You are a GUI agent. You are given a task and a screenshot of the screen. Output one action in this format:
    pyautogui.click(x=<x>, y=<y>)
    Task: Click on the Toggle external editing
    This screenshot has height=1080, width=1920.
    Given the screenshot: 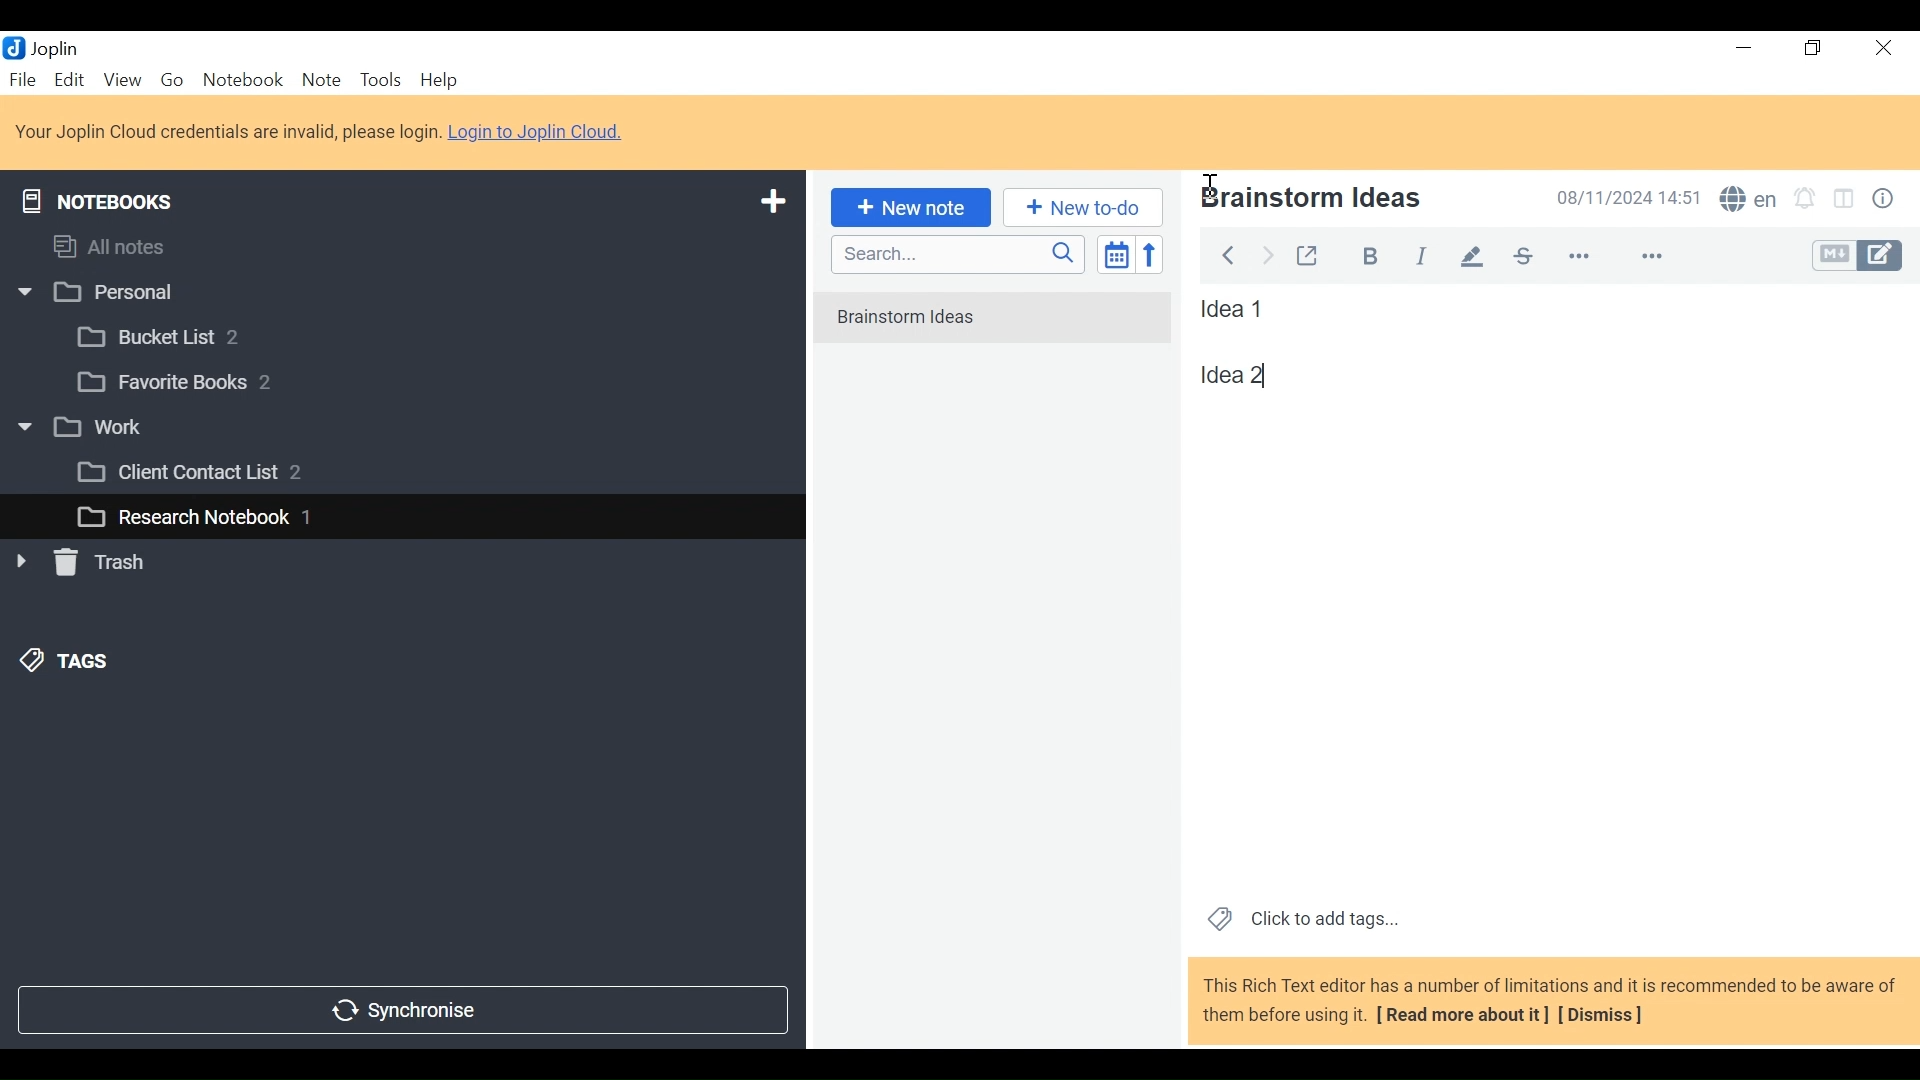 What is the action you would take?
    pyautogui.click(x=1307, y=252)
    